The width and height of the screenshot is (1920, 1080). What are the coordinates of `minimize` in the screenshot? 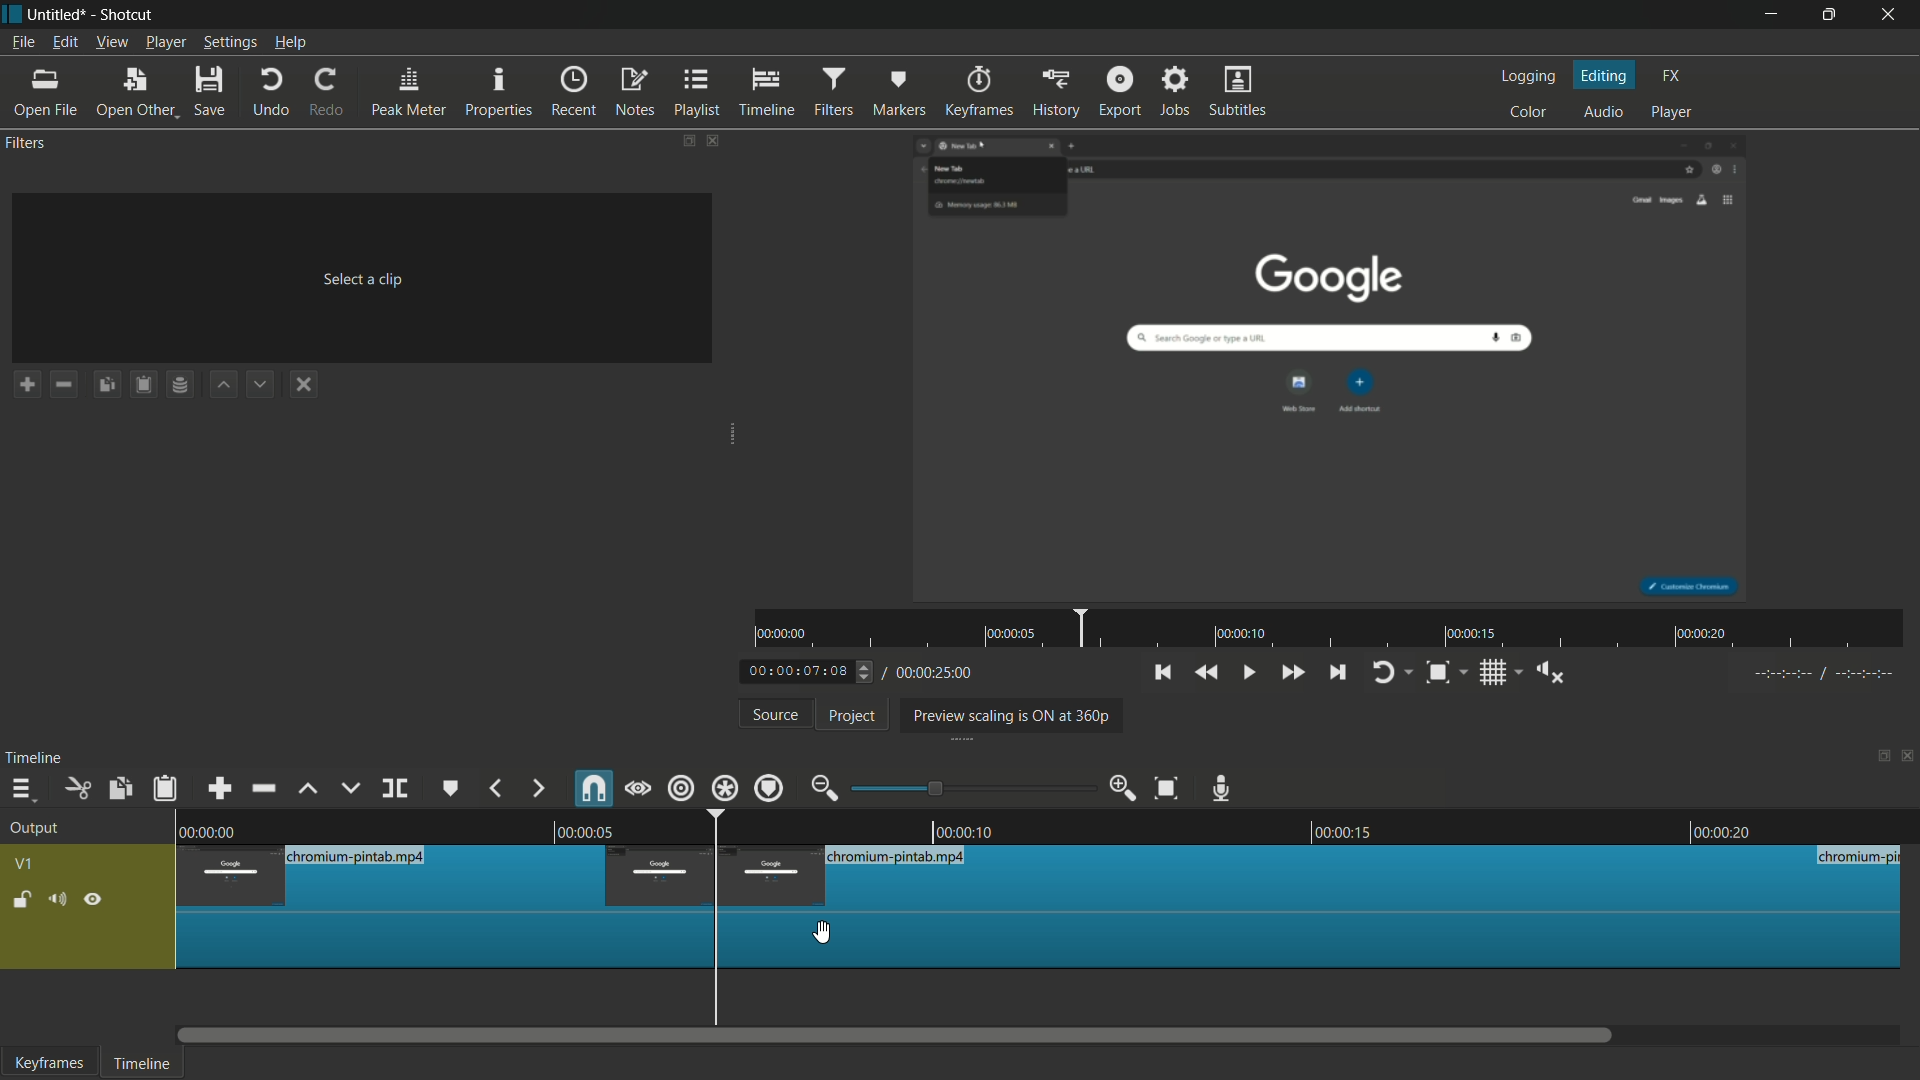 It's located at (1771, 15).